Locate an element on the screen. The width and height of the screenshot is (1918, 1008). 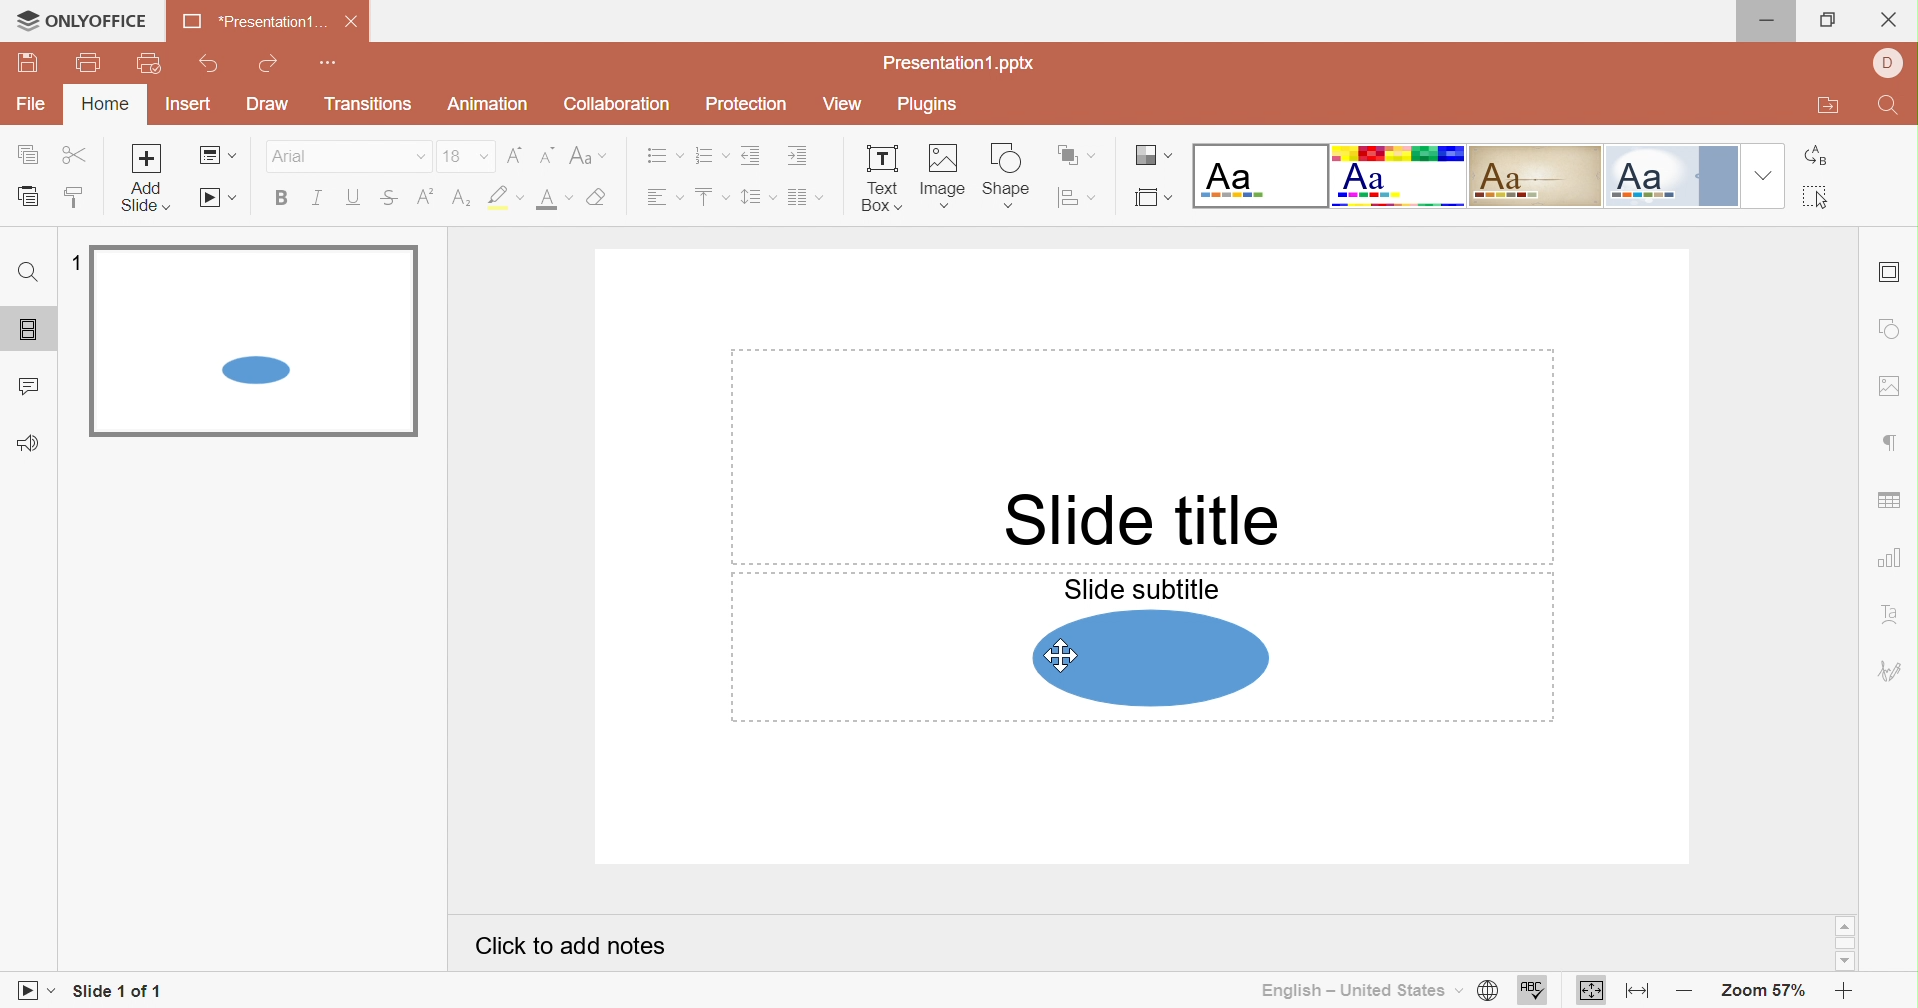
Slides is located at coordinates (29, 328).